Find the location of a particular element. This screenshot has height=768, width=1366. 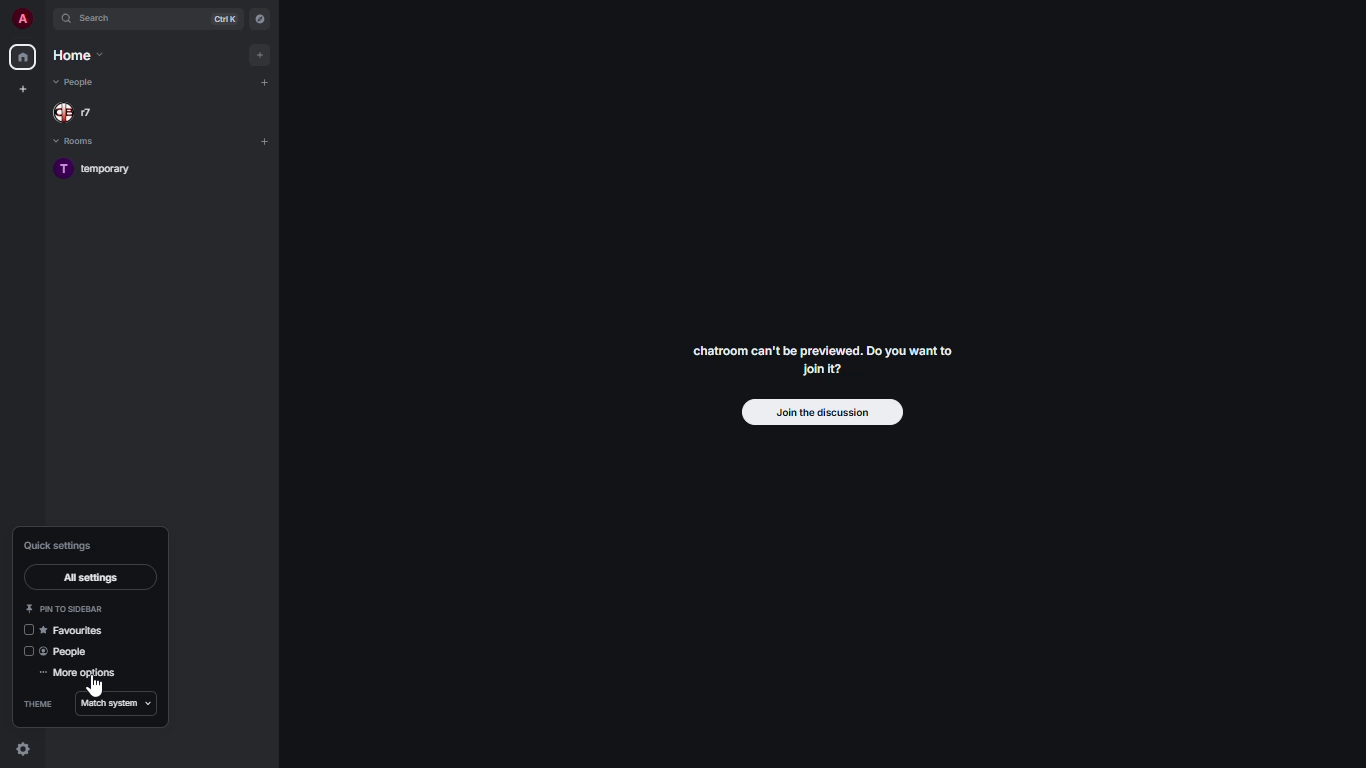

add is located at coordinates (258, 54).